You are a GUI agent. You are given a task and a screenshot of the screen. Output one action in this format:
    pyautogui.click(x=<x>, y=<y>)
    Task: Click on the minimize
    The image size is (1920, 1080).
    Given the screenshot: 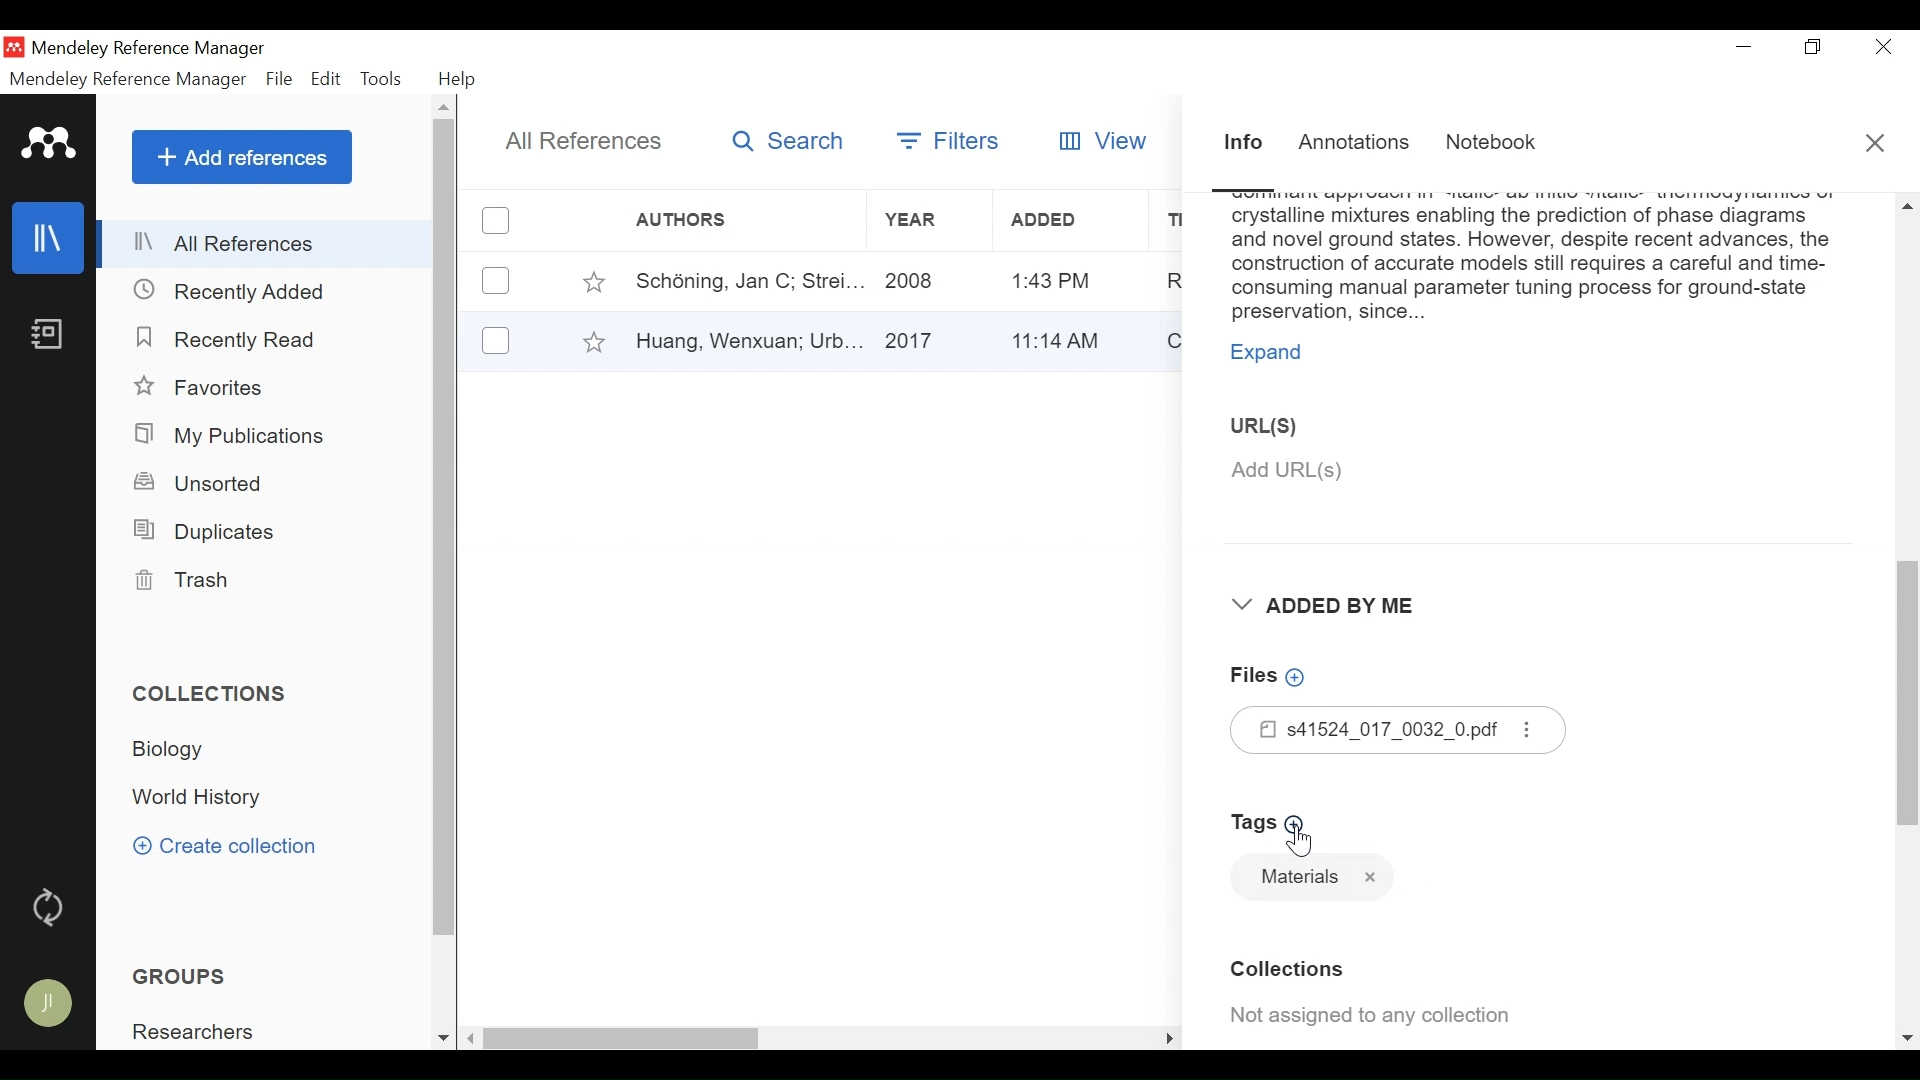 What is the action you would take?
    pyautogui.click(x=1745, y=47)
    